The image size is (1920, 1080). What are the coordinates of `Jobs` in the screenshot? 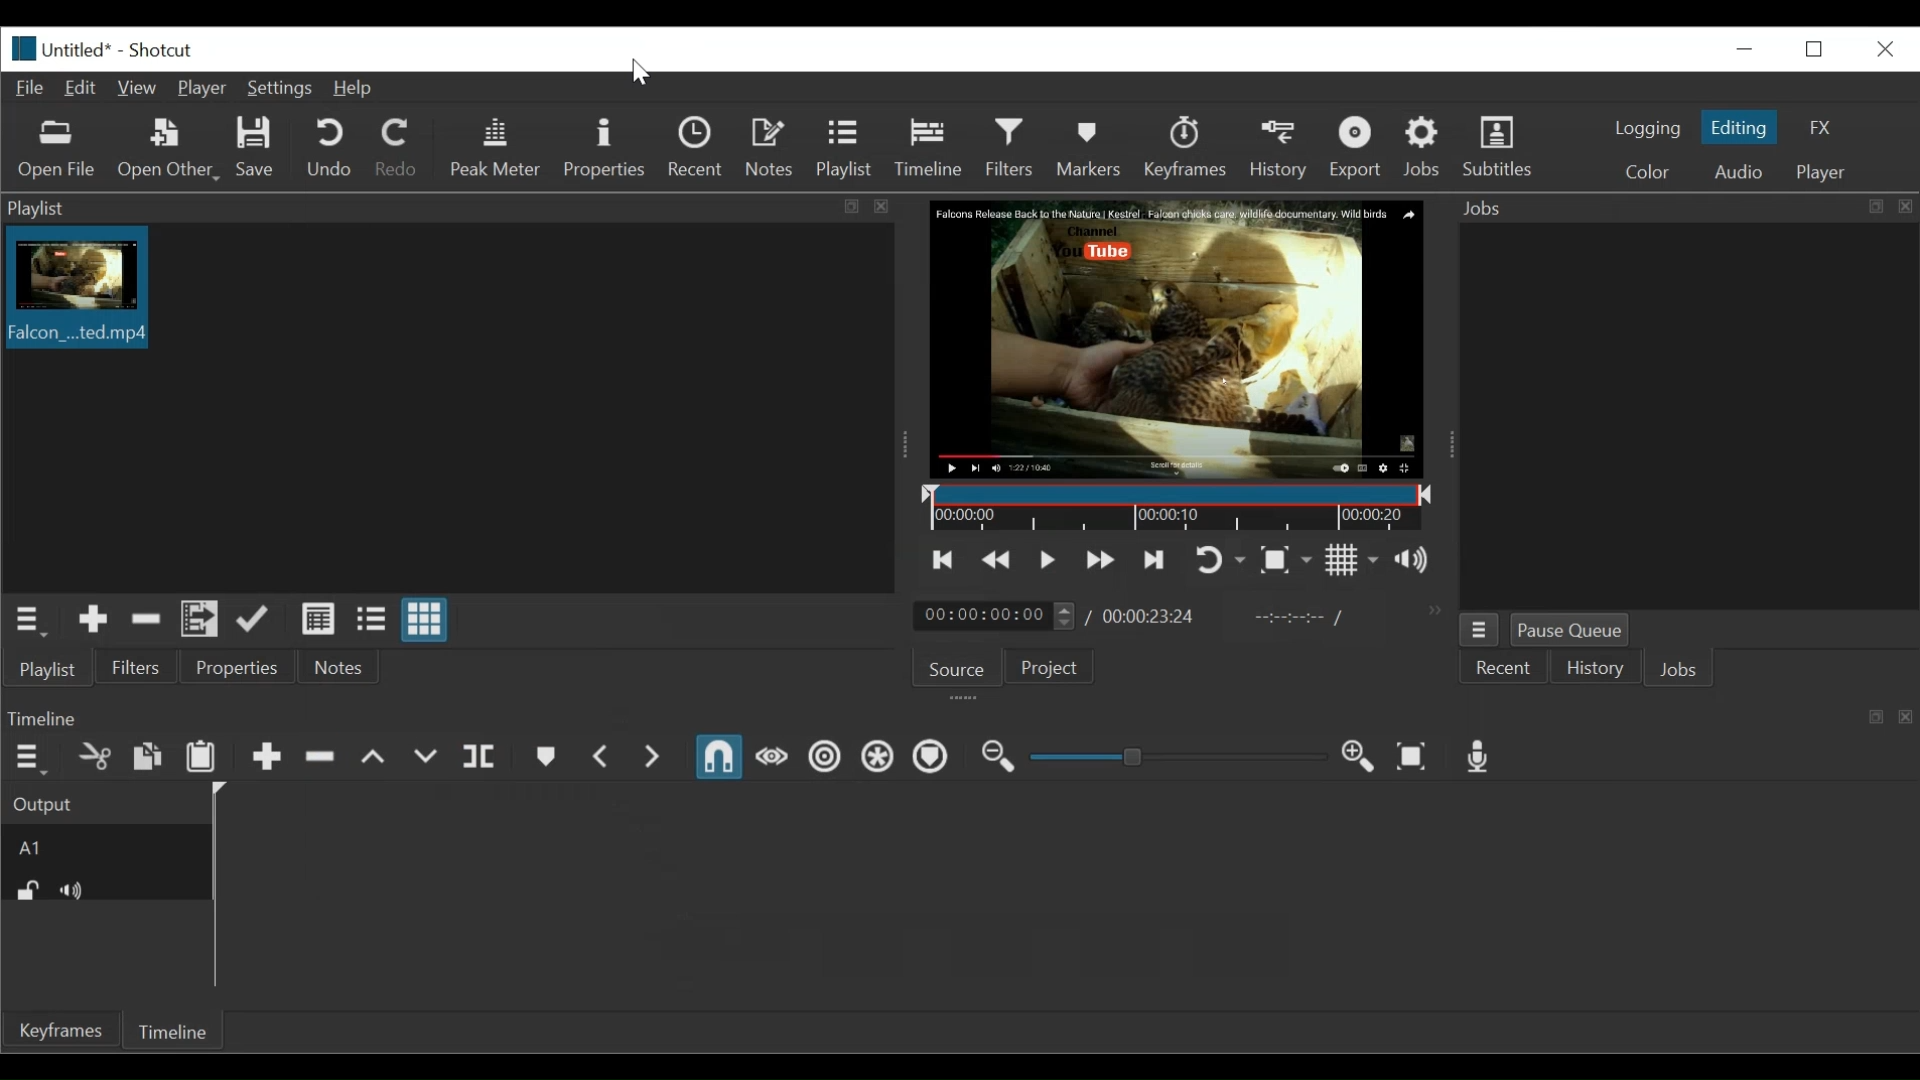 It's located at (1423, 149).